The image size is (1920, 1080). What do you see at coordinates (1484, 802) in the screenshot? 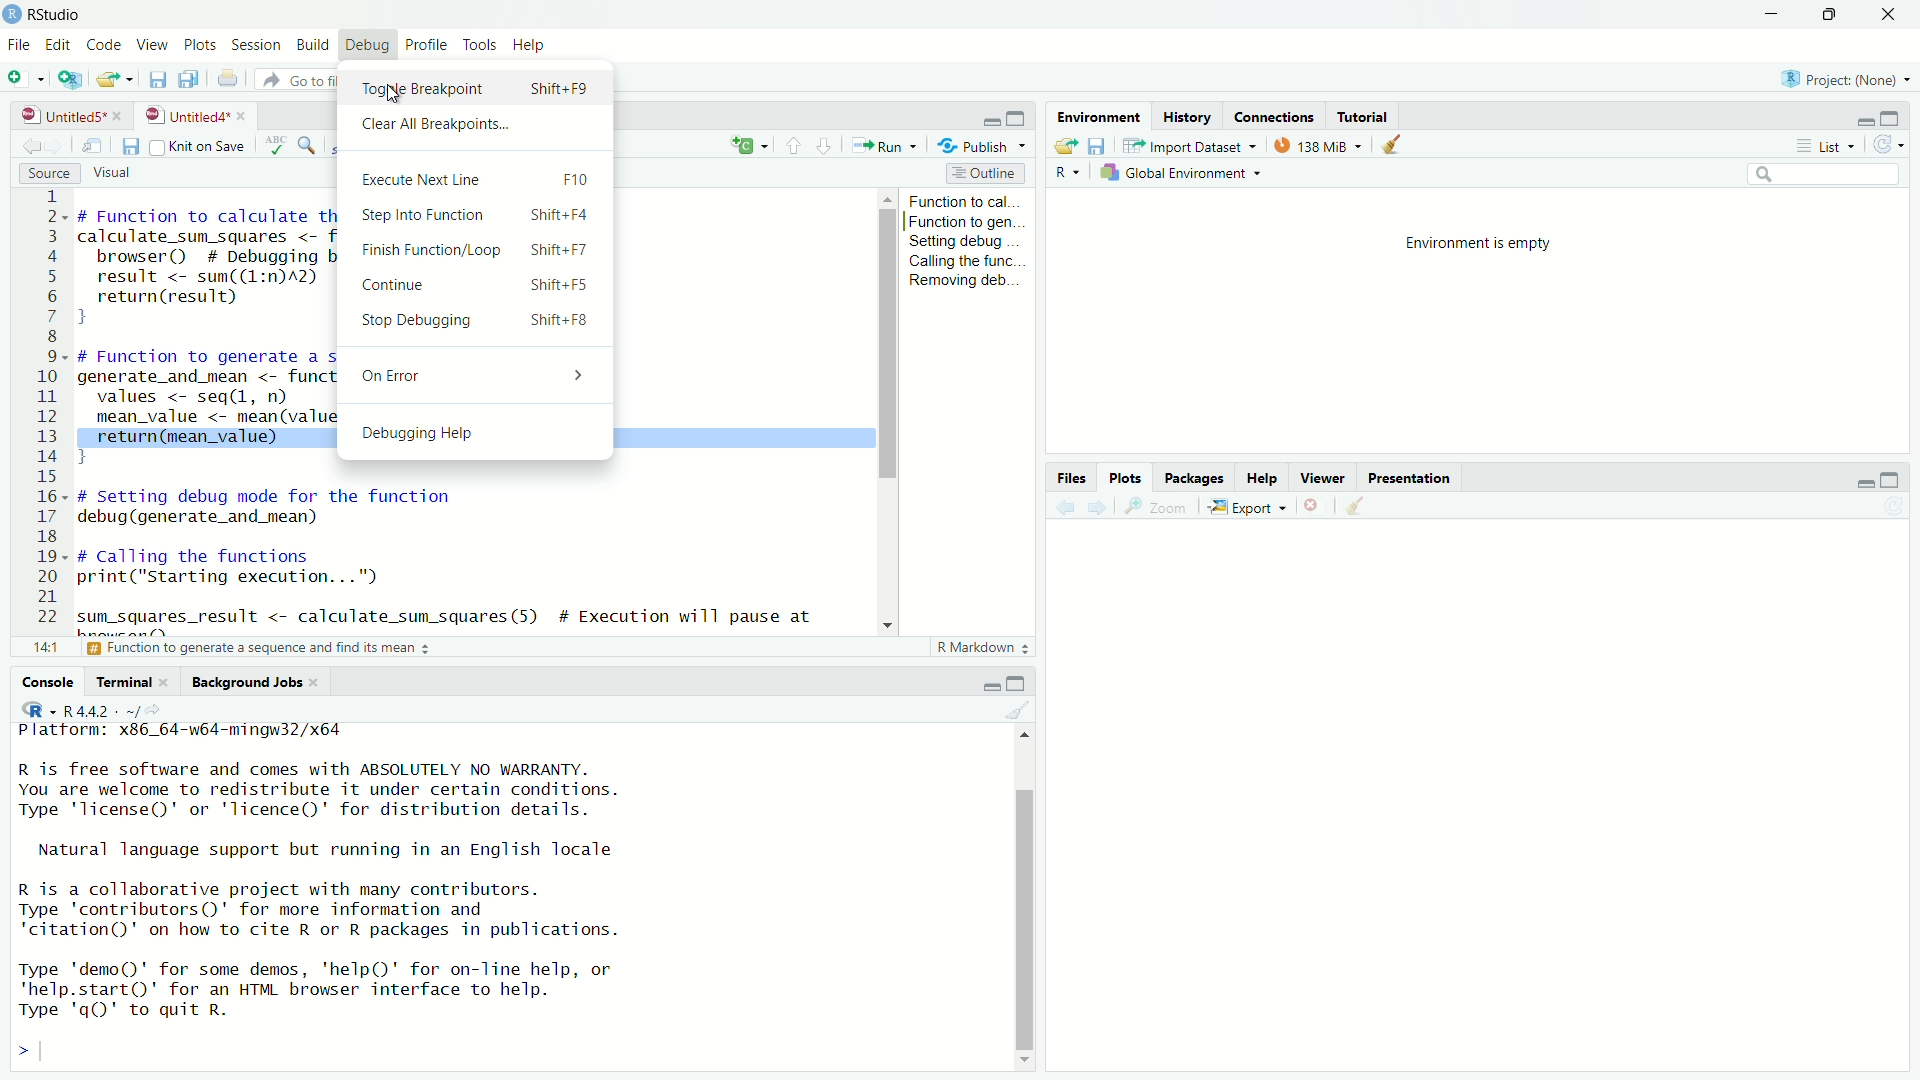
I see `empty plot area` at bounding box center [1484, 802].